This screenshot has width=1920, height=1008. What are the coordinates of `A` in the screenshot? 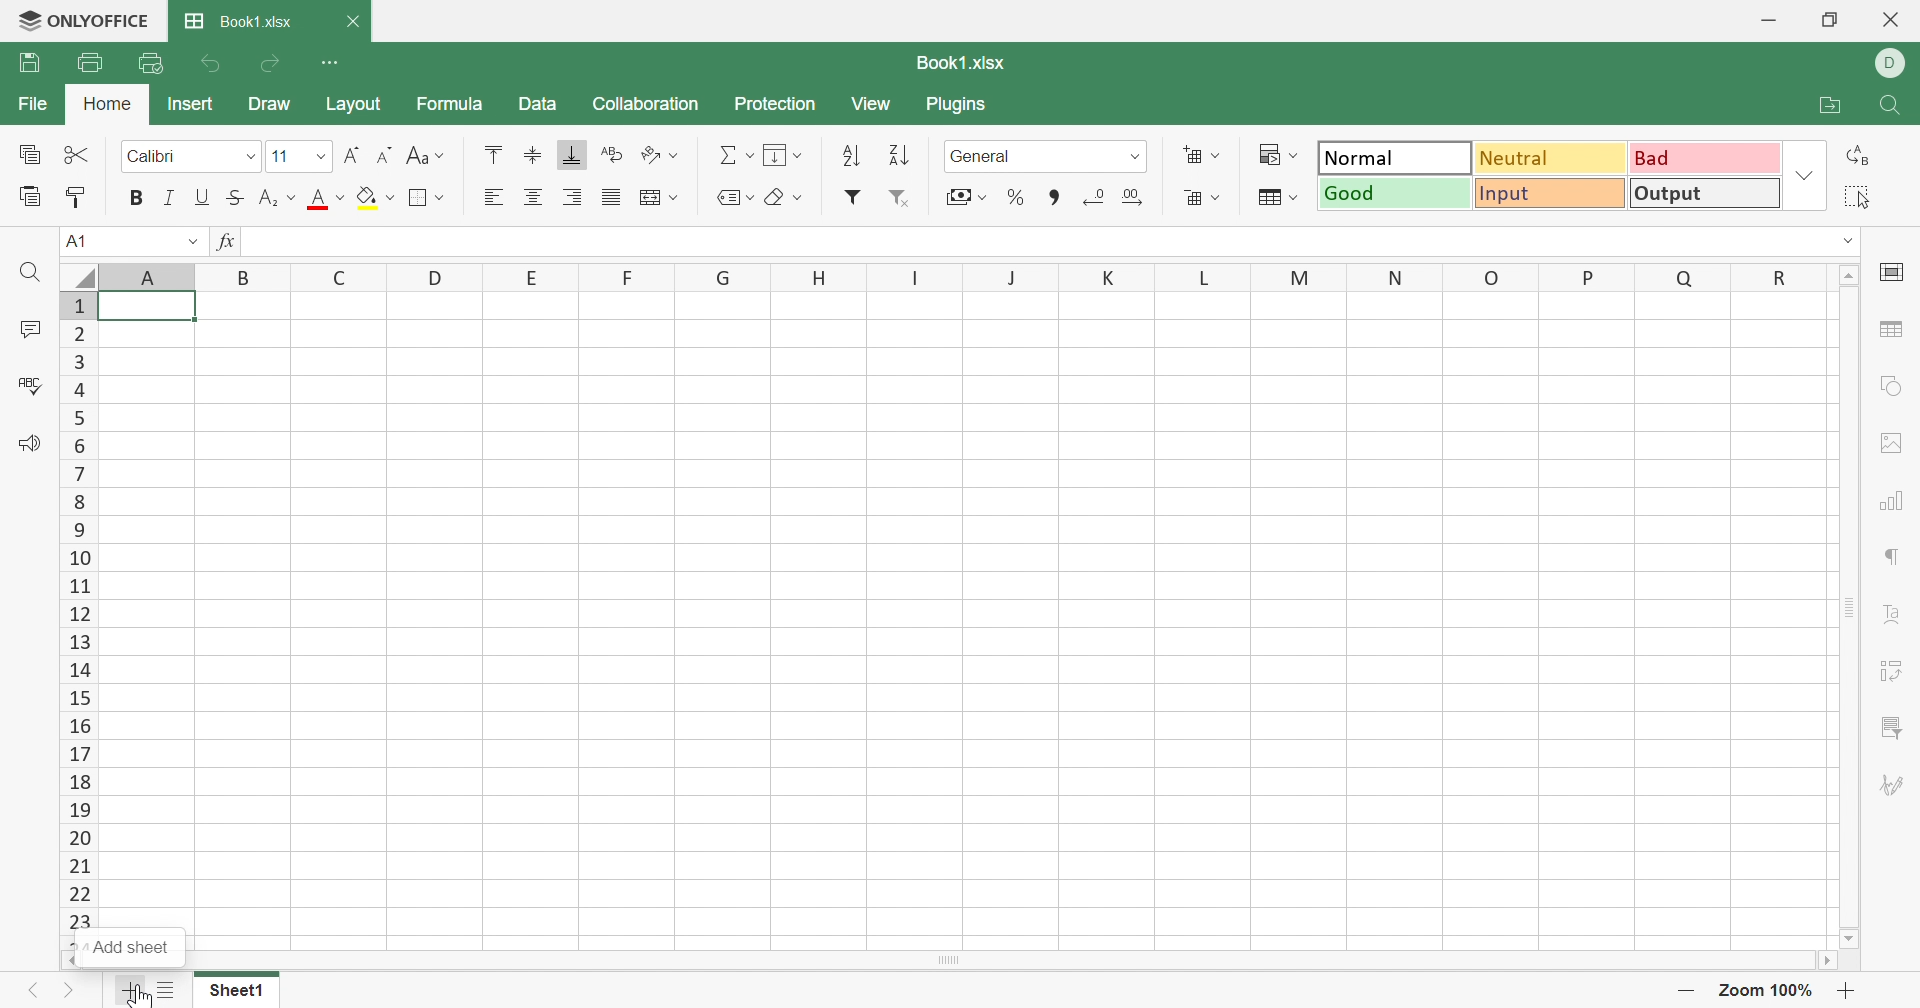 It's located at (145, 274).